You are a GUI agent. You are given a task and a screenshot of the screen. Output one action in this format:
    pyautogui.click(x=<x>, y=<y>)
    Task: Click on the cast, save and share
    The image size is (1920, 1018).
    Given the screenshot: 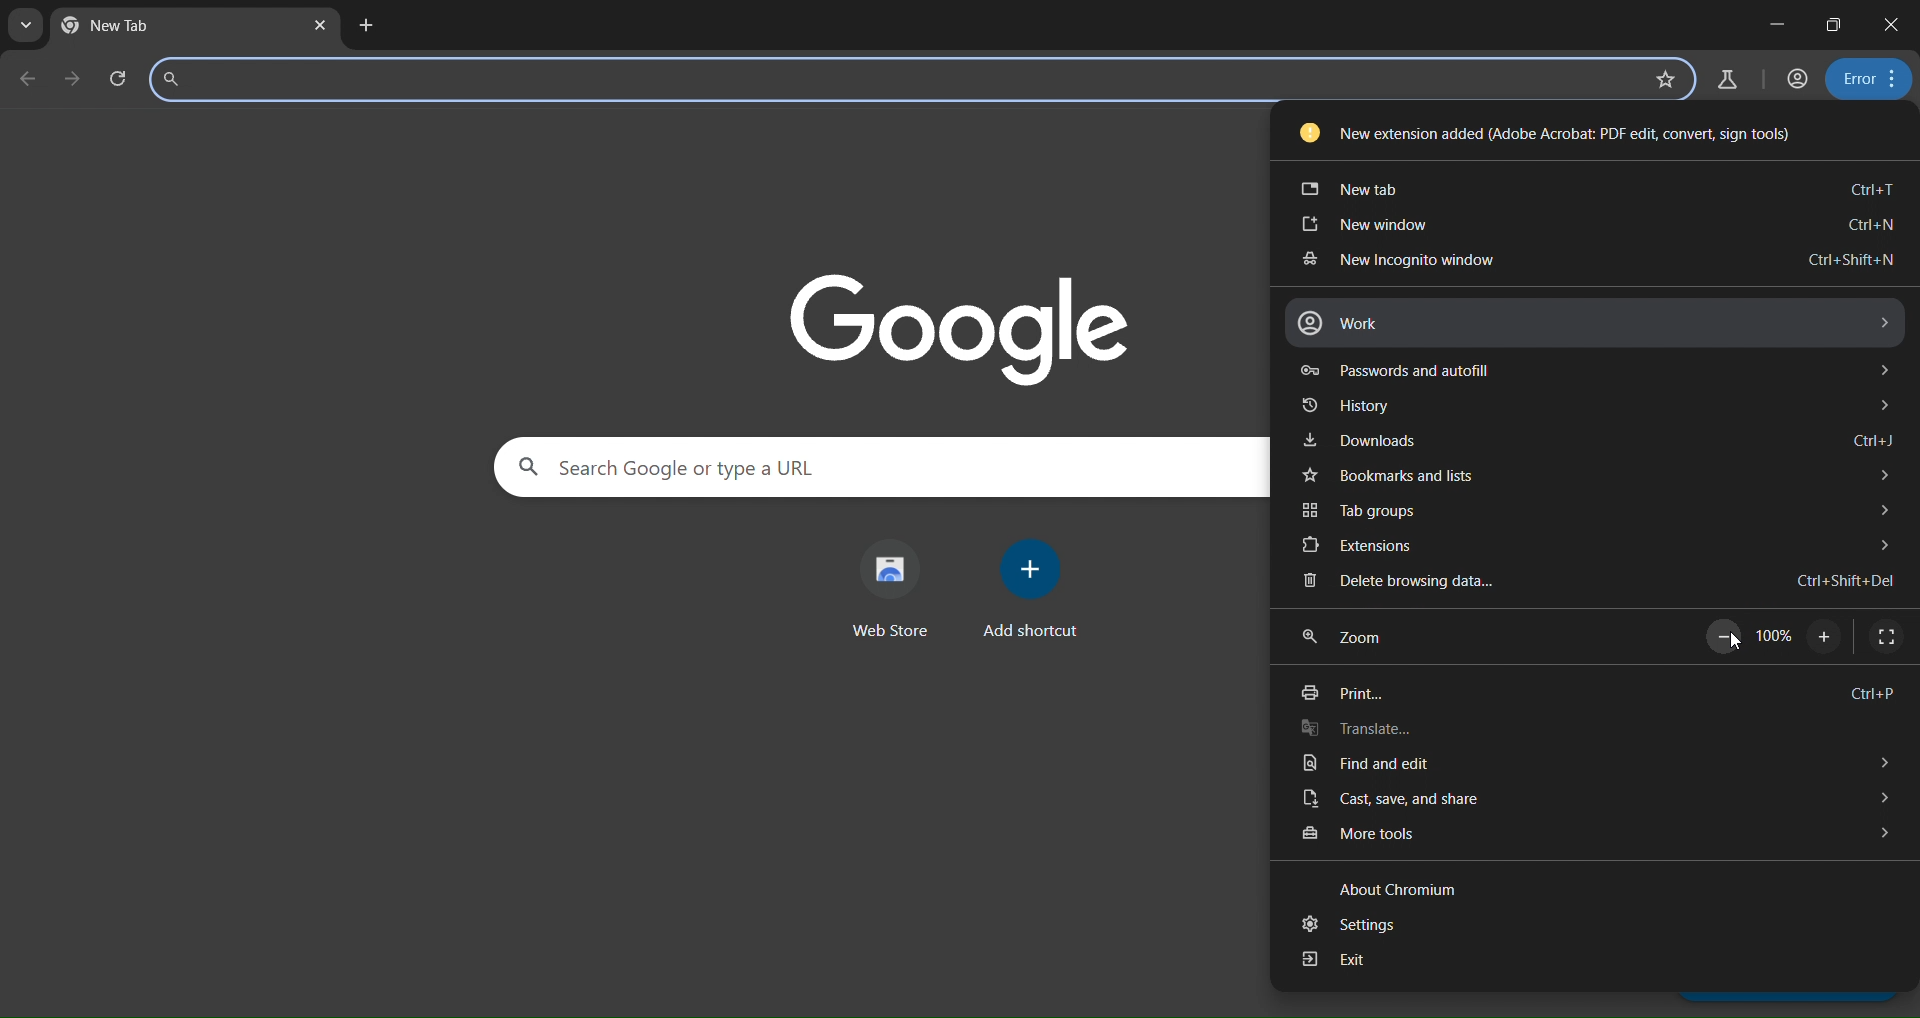 What is the action you would take?
    pyautogui.click(x=1591, y=801)
    